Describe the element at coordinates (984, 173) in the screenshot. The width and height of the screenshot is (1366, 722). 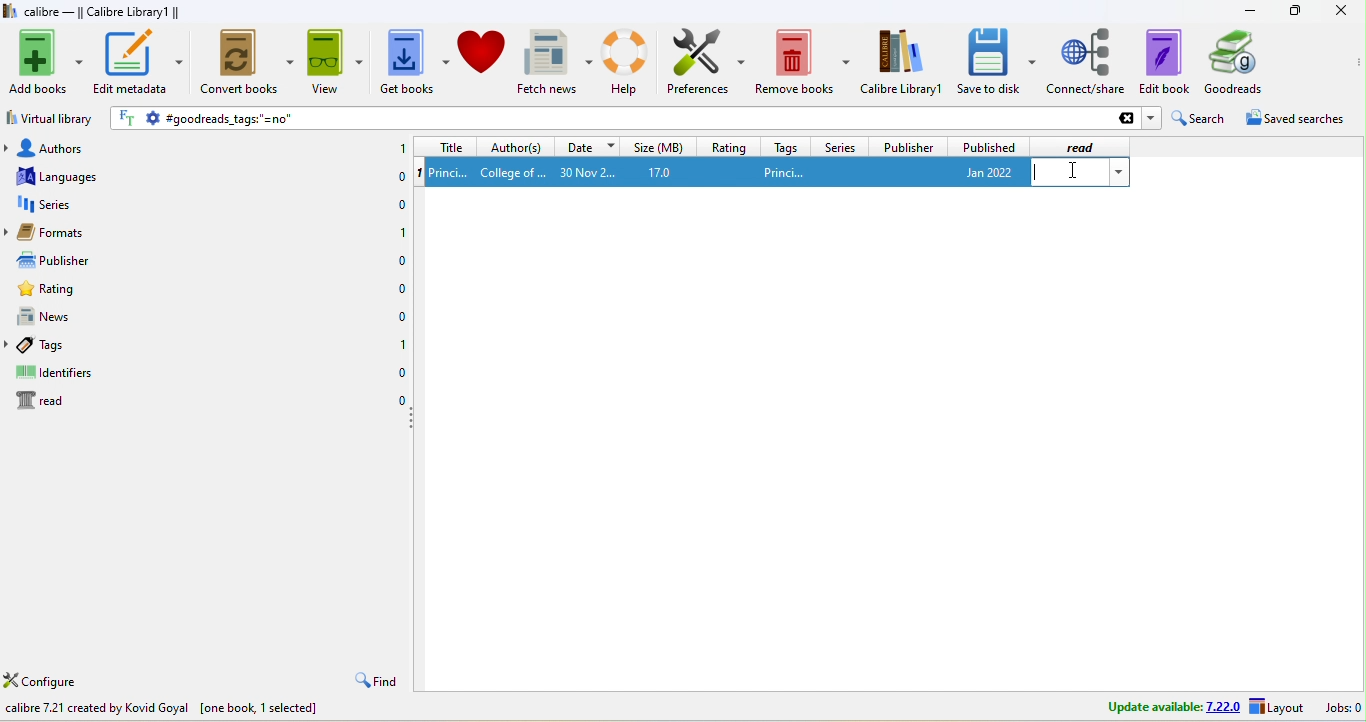
I see `jan 2022` at that location.